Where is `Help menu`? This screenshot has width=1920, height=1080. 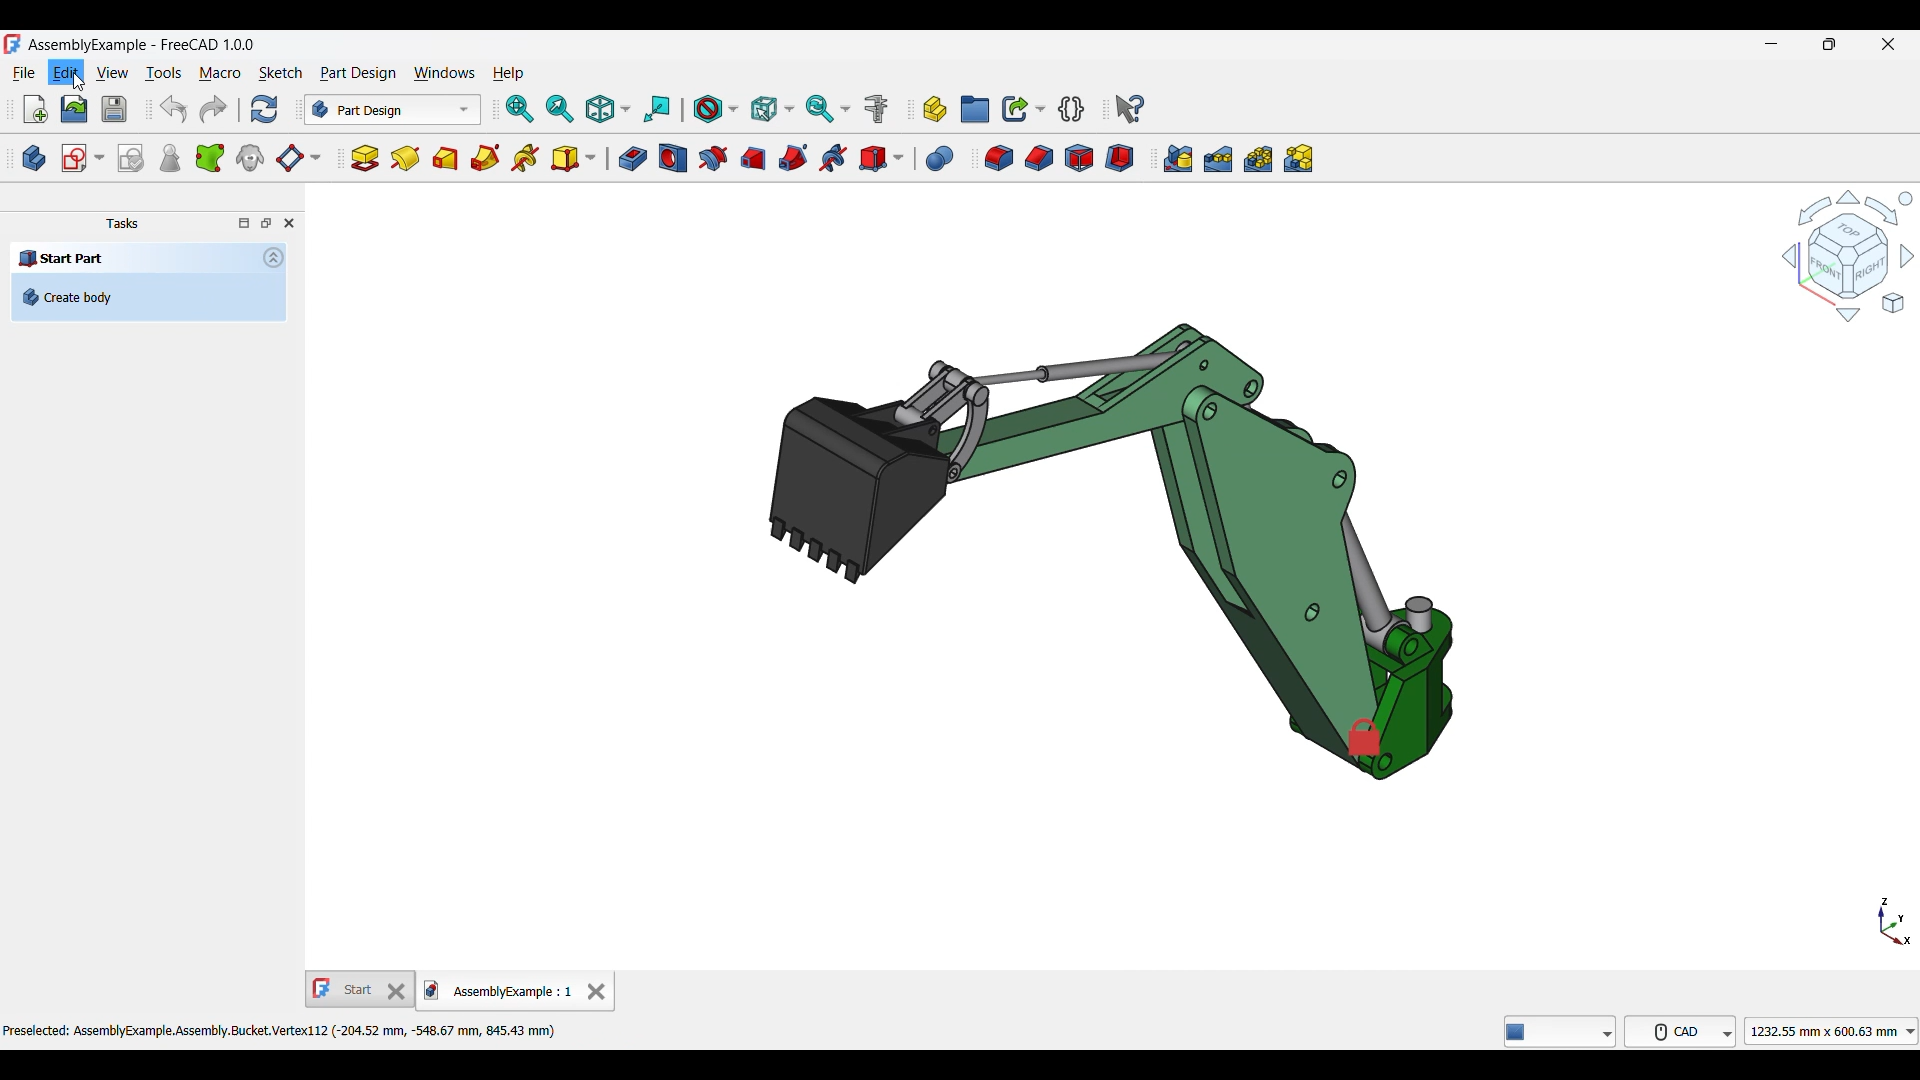
Help menu is located at coordinates (509, 74).